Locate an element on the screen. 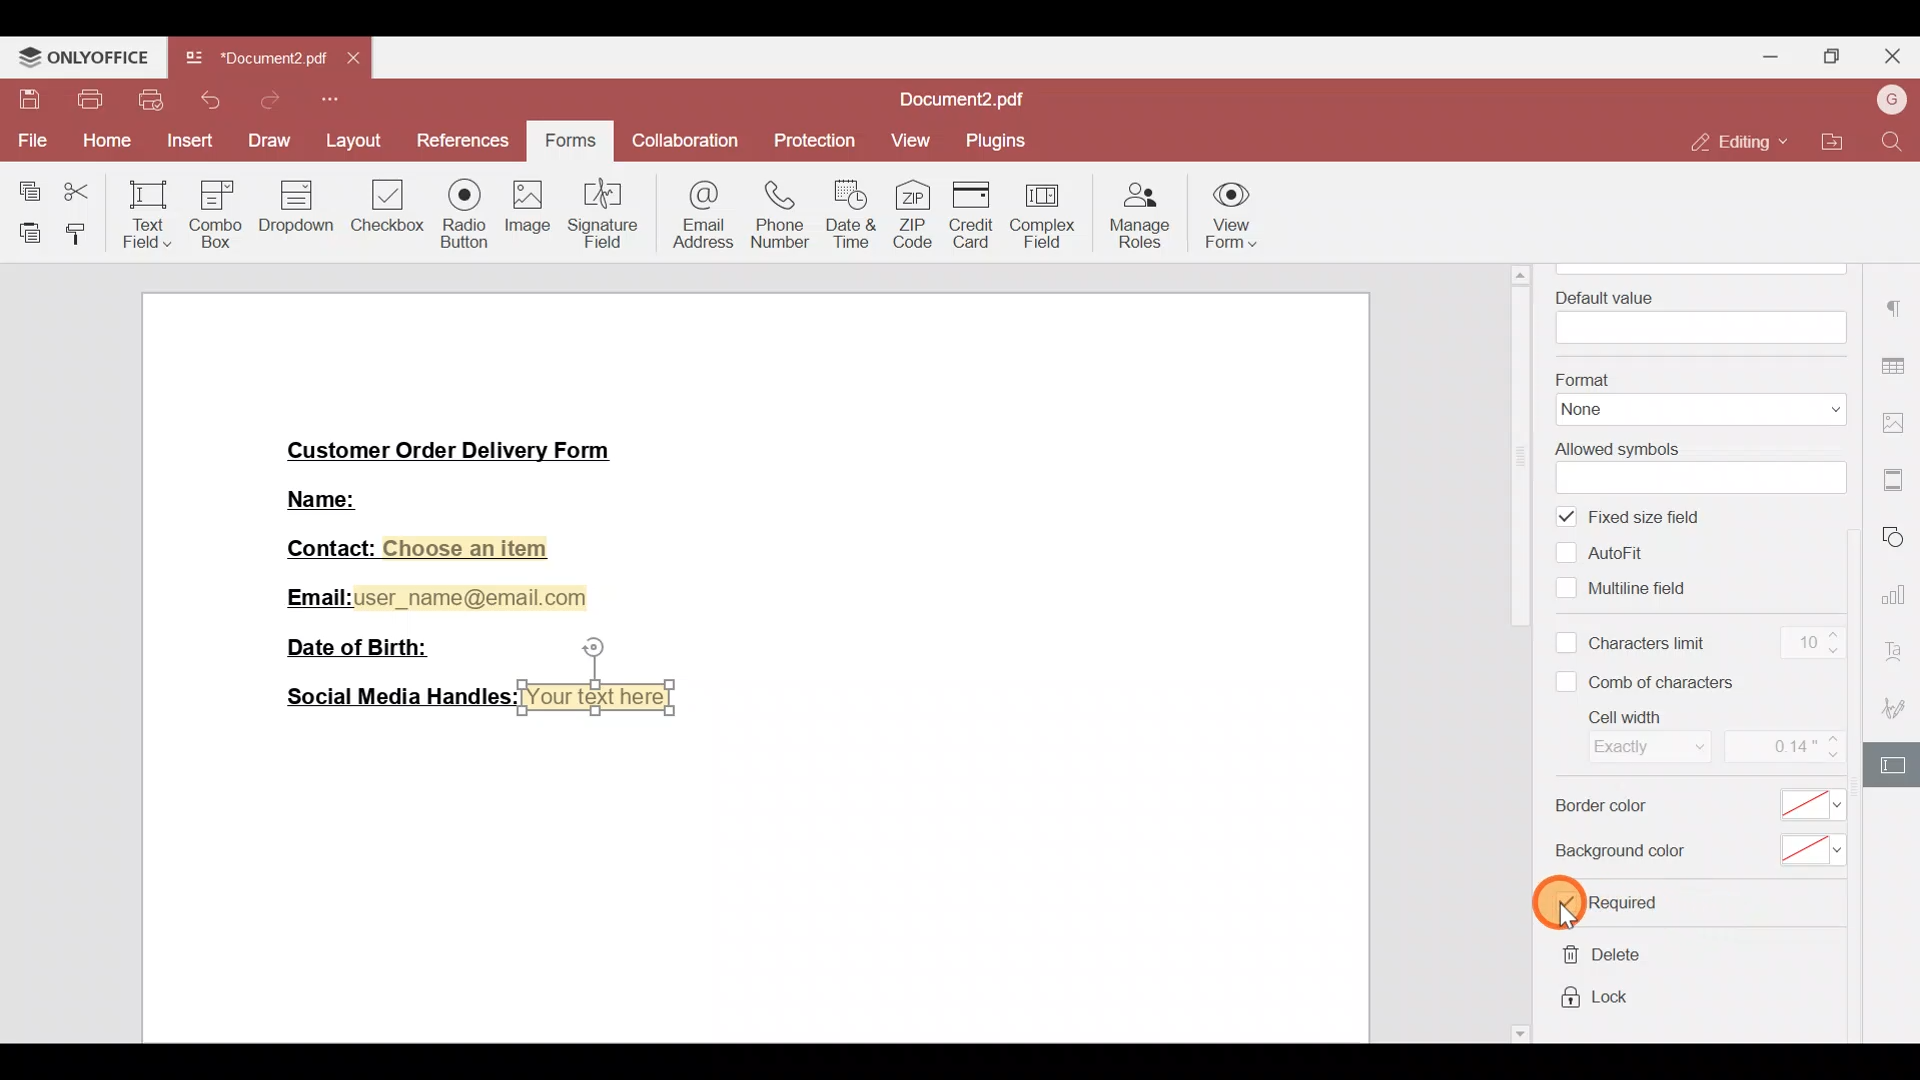 Image resolution: width=1920 pixels, height=1080 pixels. Format is located at coordinates (1696, 396).